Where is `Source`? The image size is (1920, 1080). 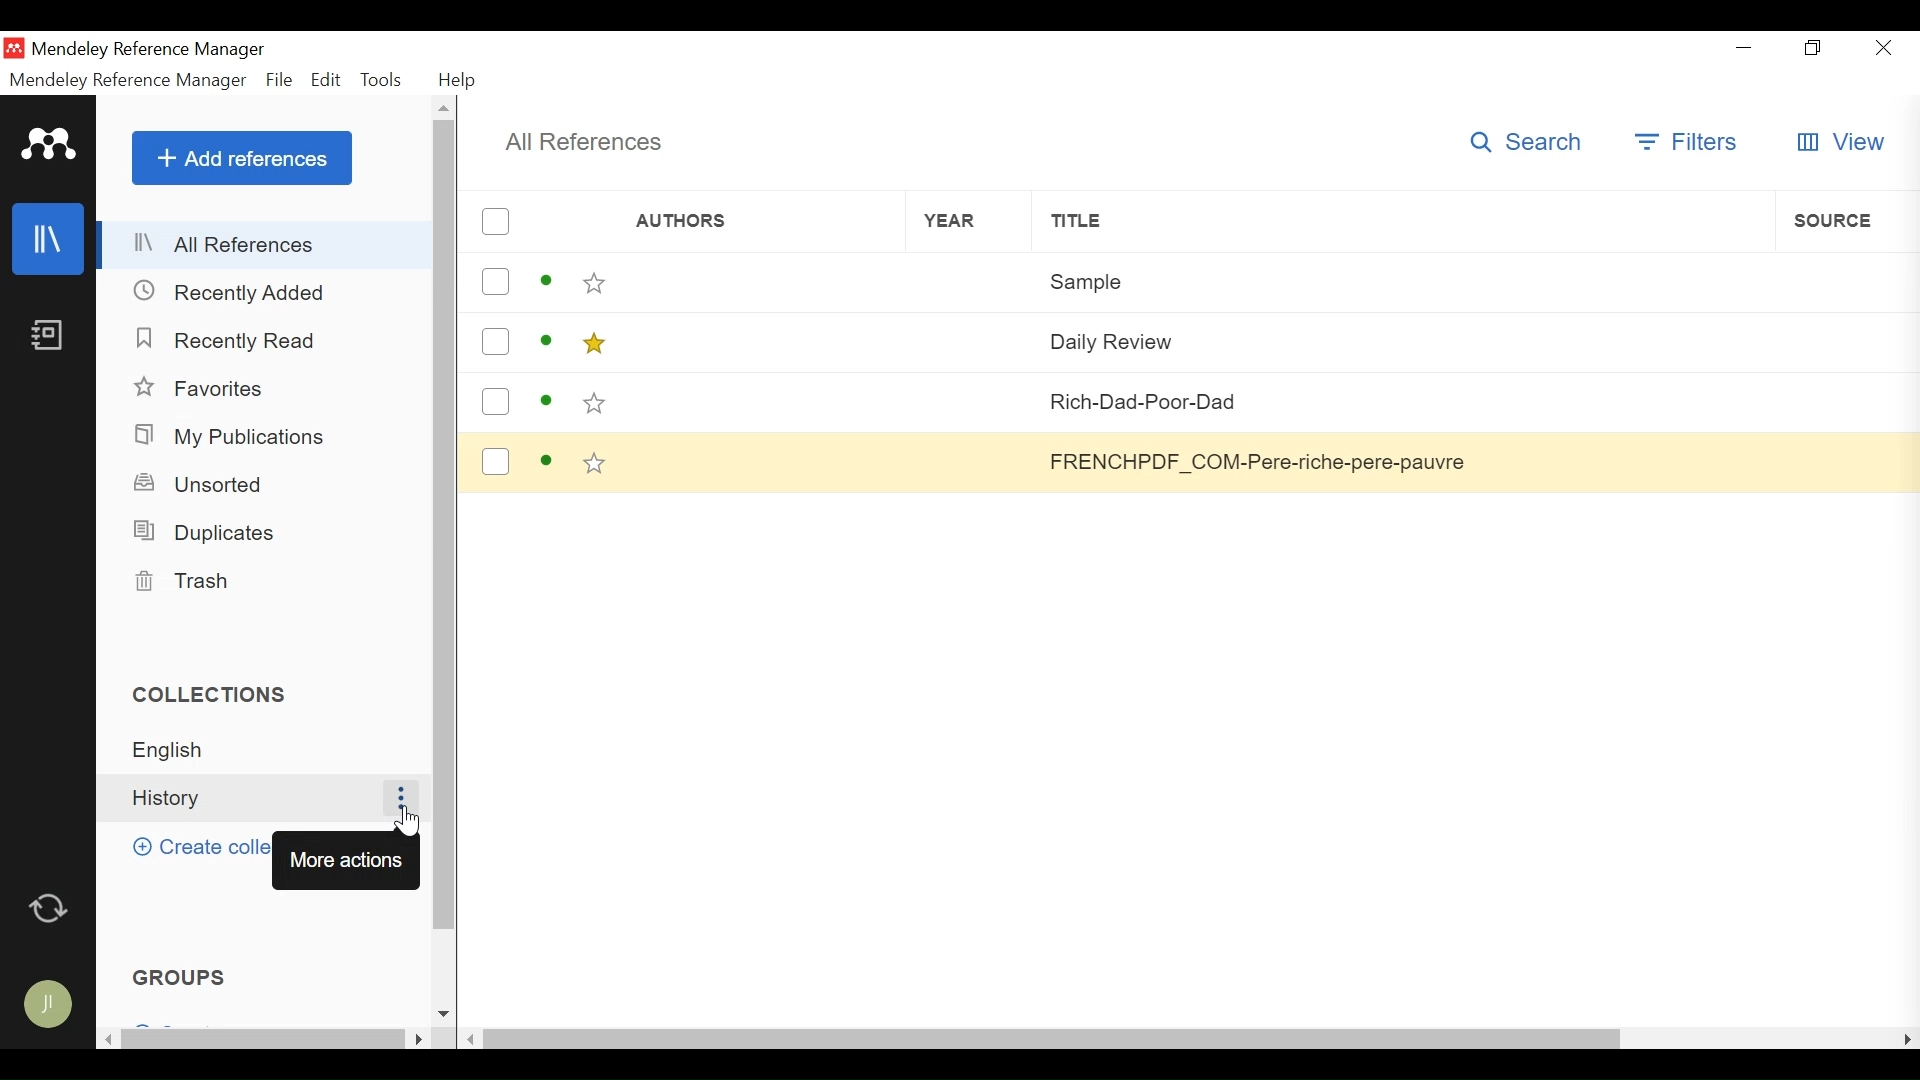
Source is located at coordinates (1841, 402).